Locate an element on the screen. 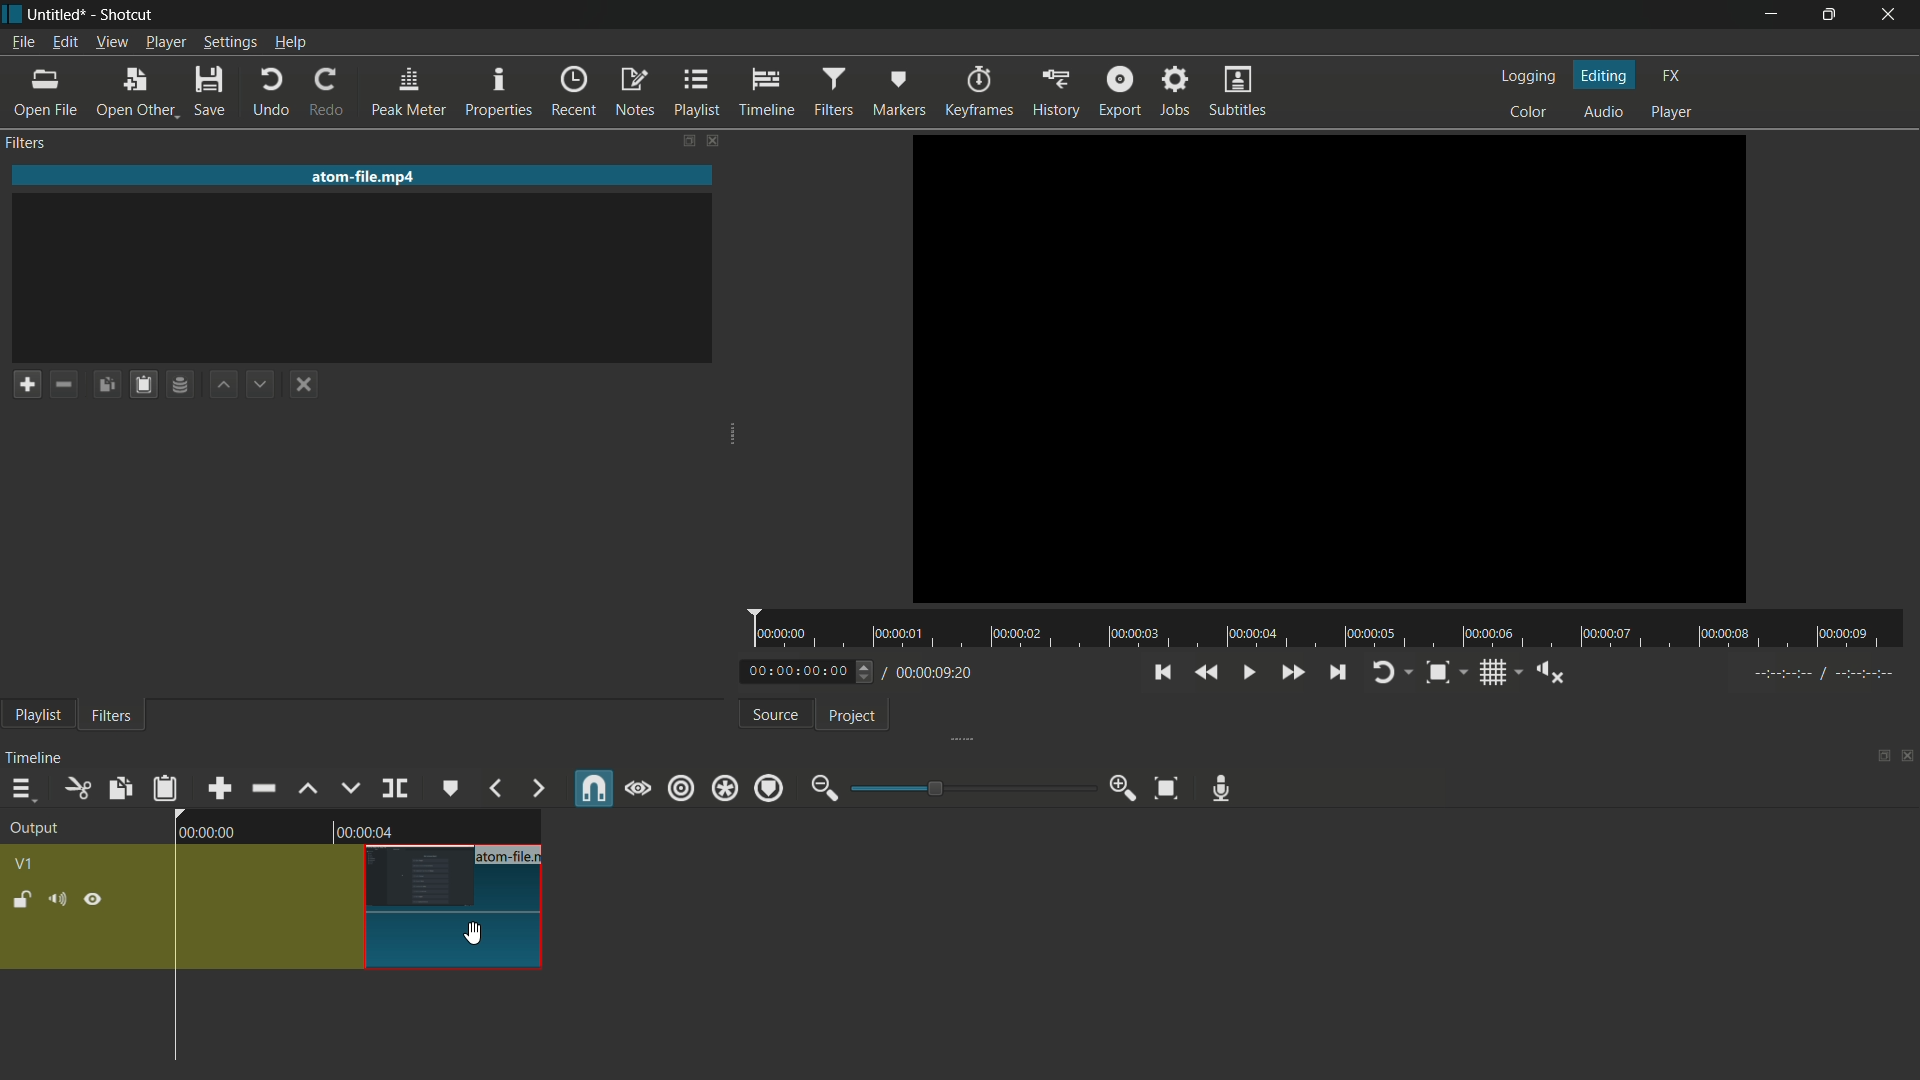 This screenshot has width=1920, height=1080. File Name is located at coordinates (514, 852).